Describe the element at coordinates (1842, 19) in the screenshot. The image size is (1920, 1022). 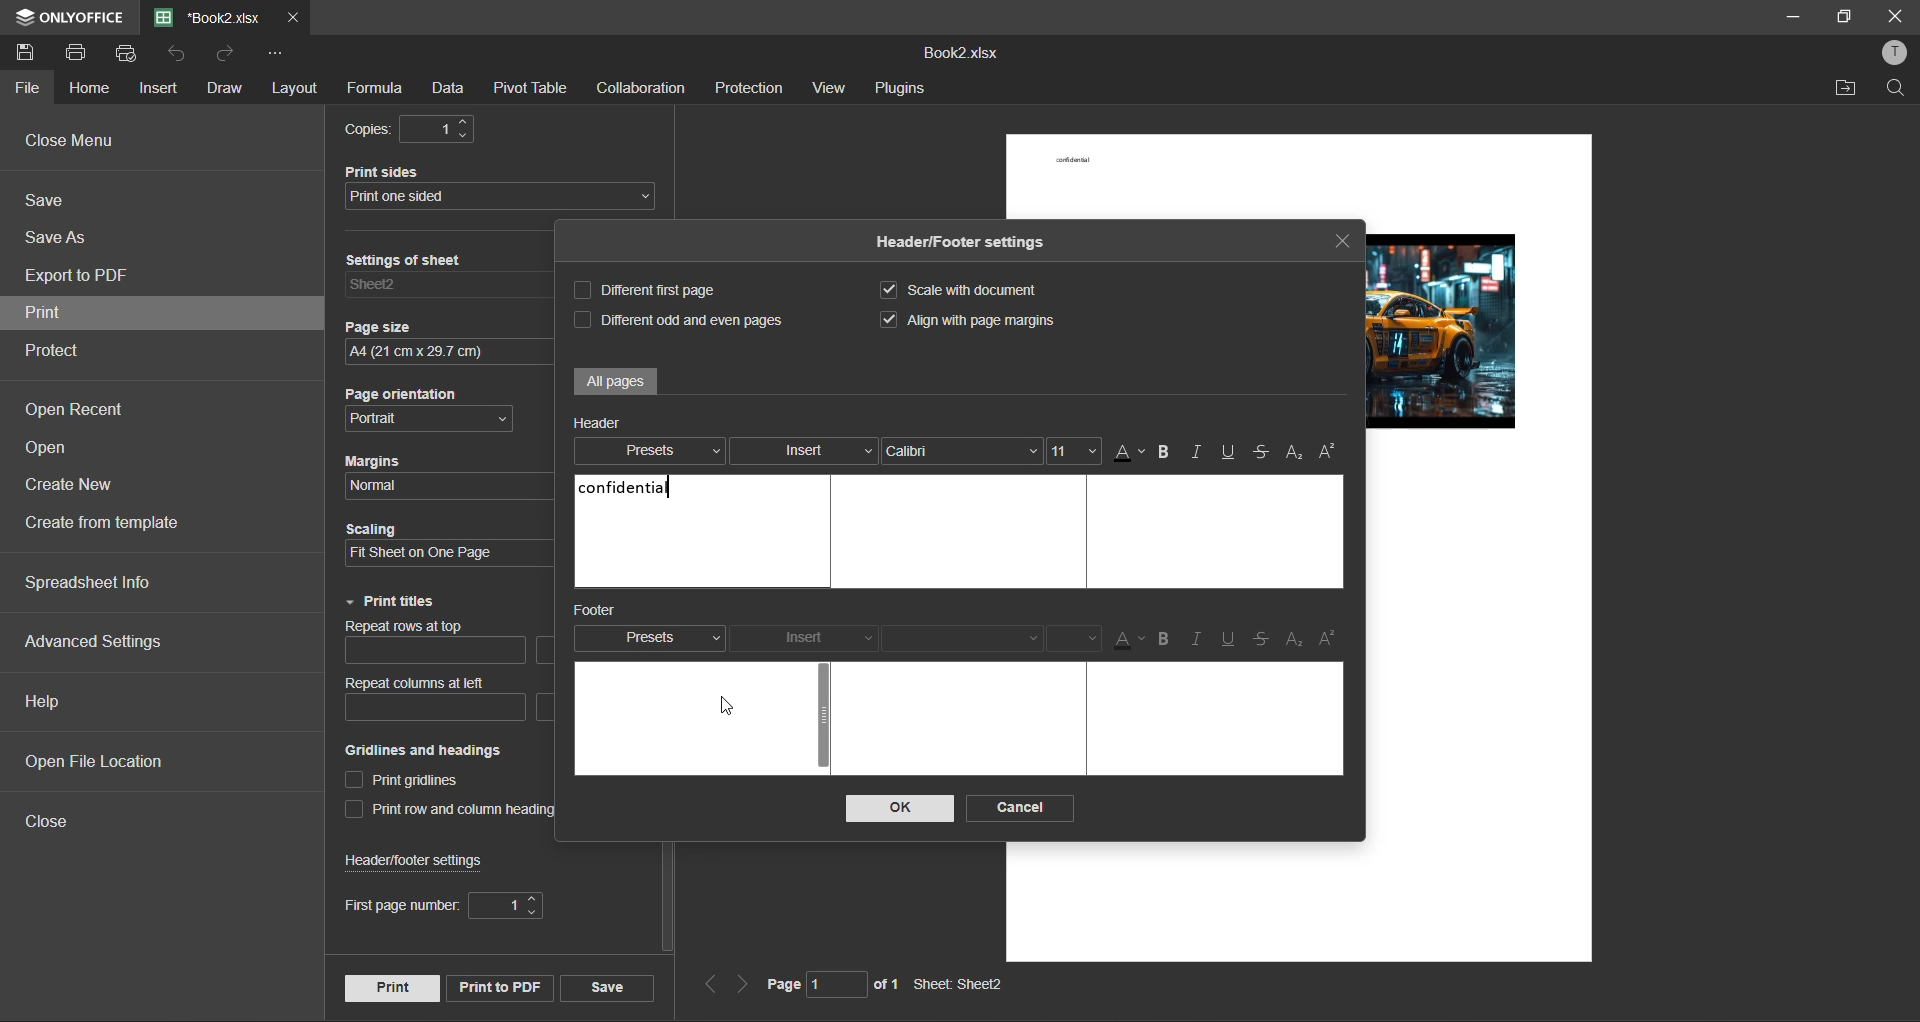
I see `maximize` at that location.